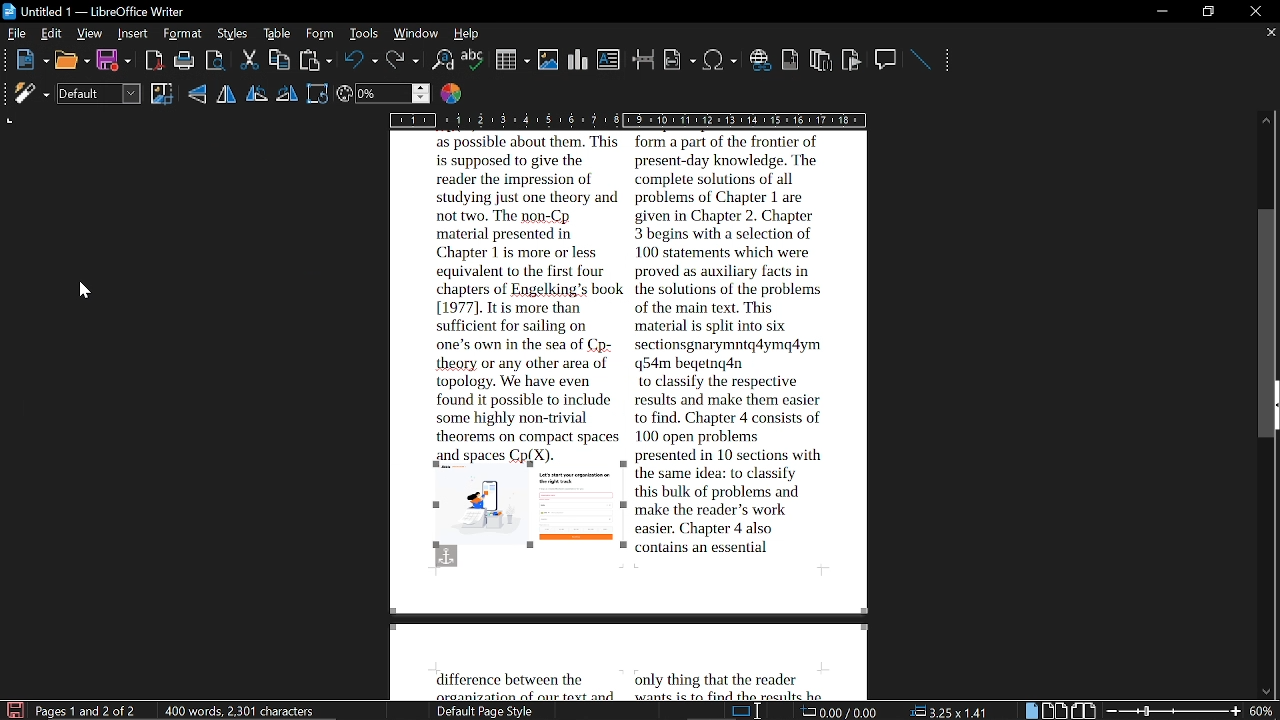 The image size is (1280, 720). I want to click on insret bookmark, so click(851, 60).